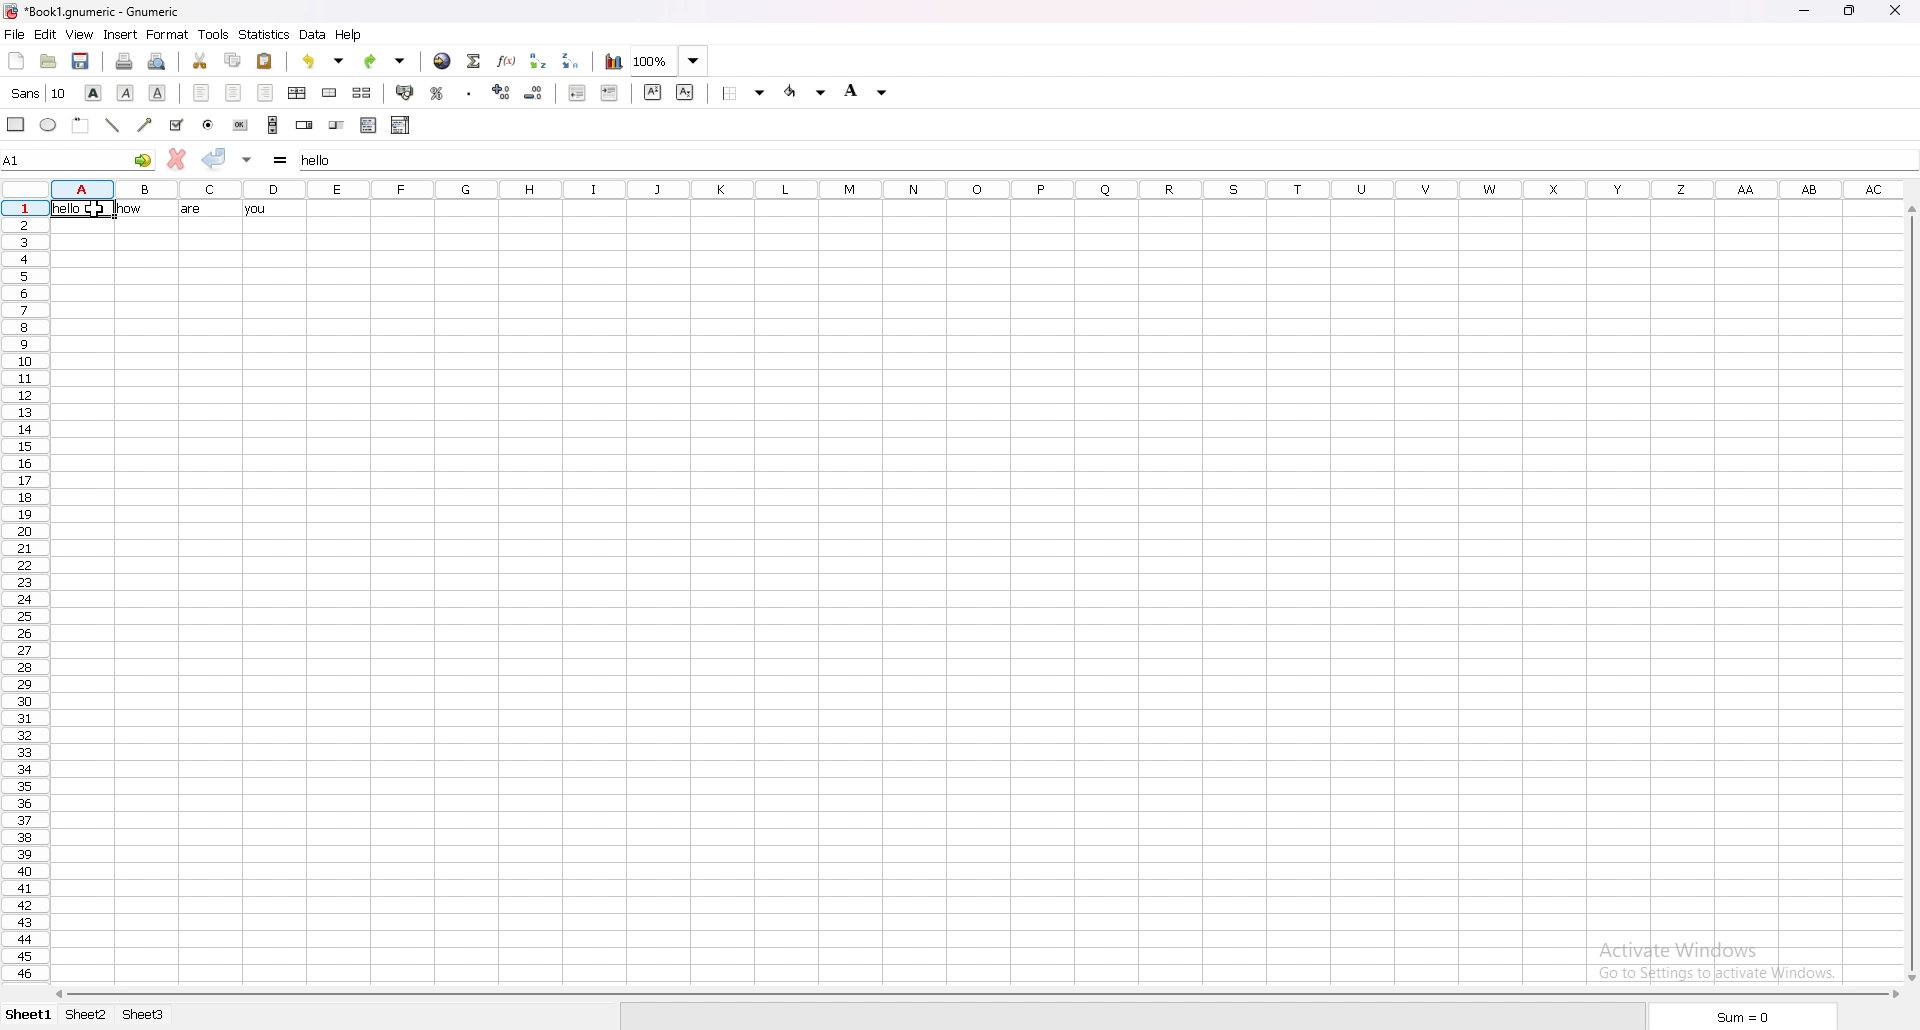  What do you see at coordinates (15, 124) in the screenshot?
I see `rectangle` at bounding box center [15, 124].